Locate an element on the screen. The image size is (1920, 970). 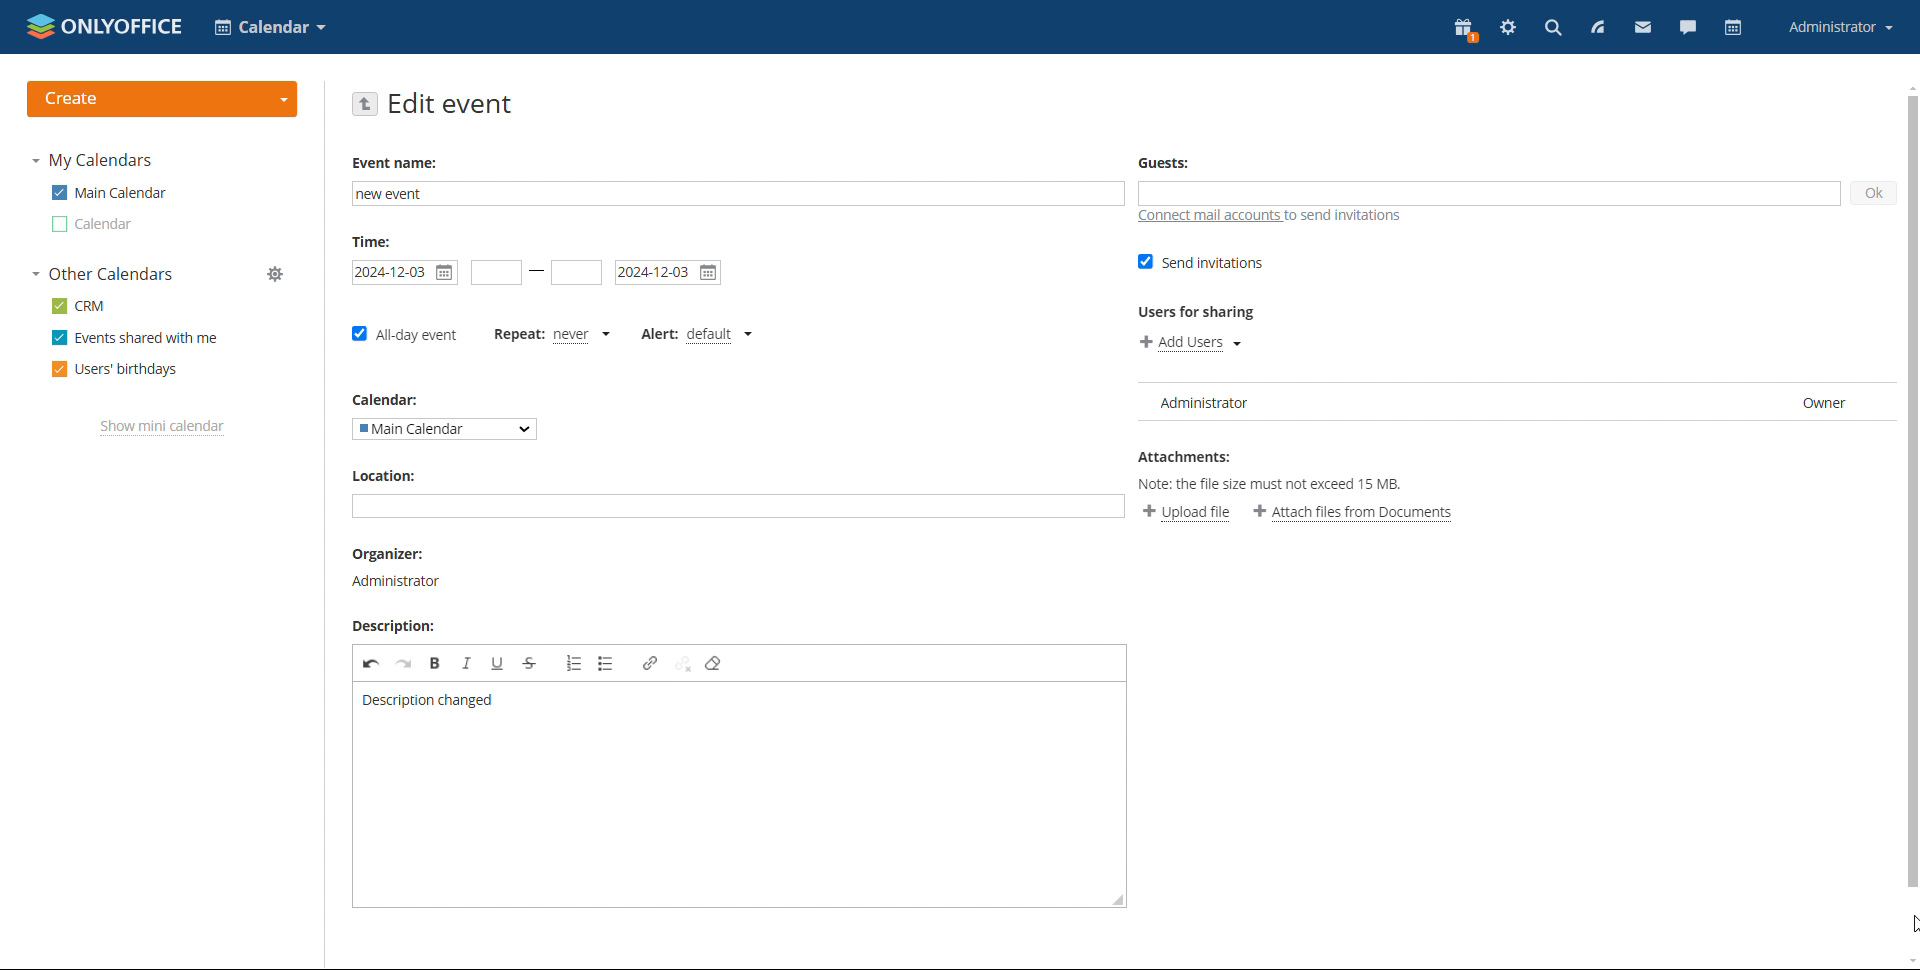
Attachments: is located at coordinates (1188, 456).